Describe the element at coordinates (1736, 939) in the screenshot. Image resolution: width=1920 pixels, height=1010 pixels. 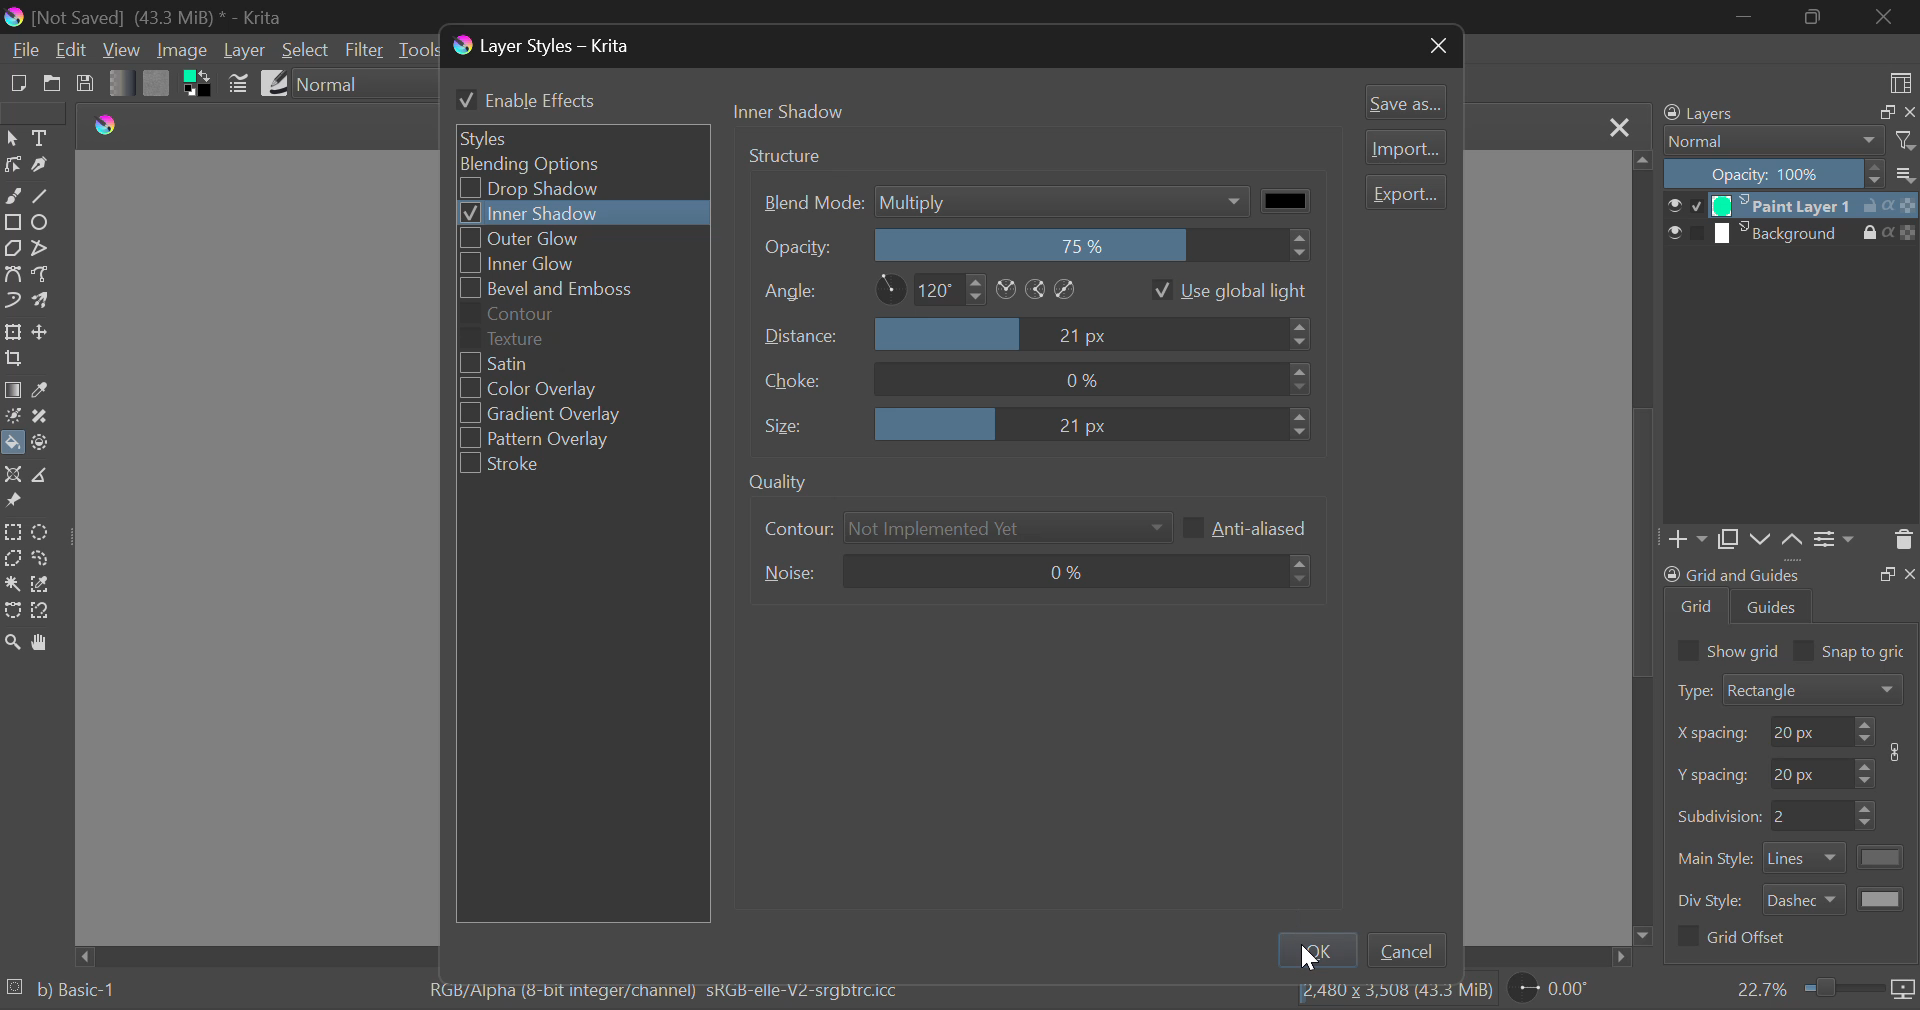
I see `Grid Offset` at that location.